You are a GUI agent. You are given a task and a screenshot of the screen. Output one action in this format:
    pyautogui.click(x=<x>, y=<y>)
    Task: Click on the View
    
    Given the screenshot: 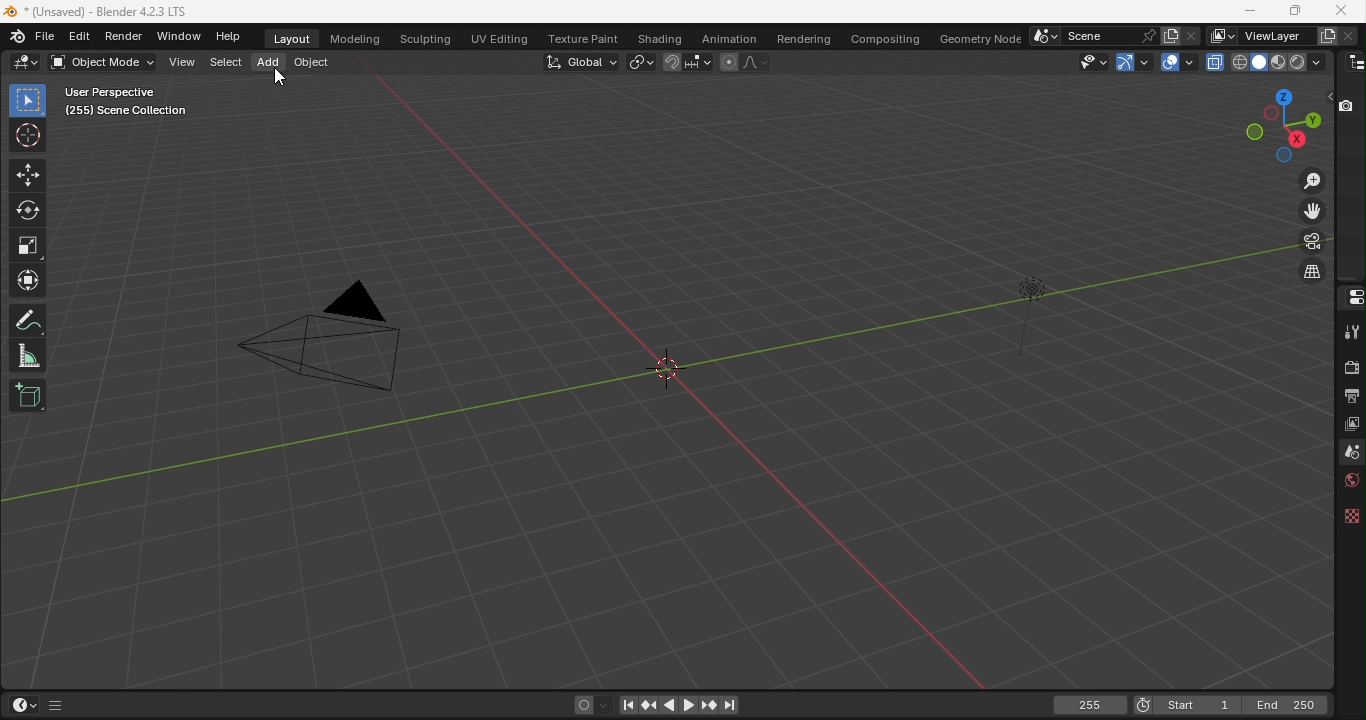 What is the action you would take?
    pyautogui.click(x=183, y=63)
    